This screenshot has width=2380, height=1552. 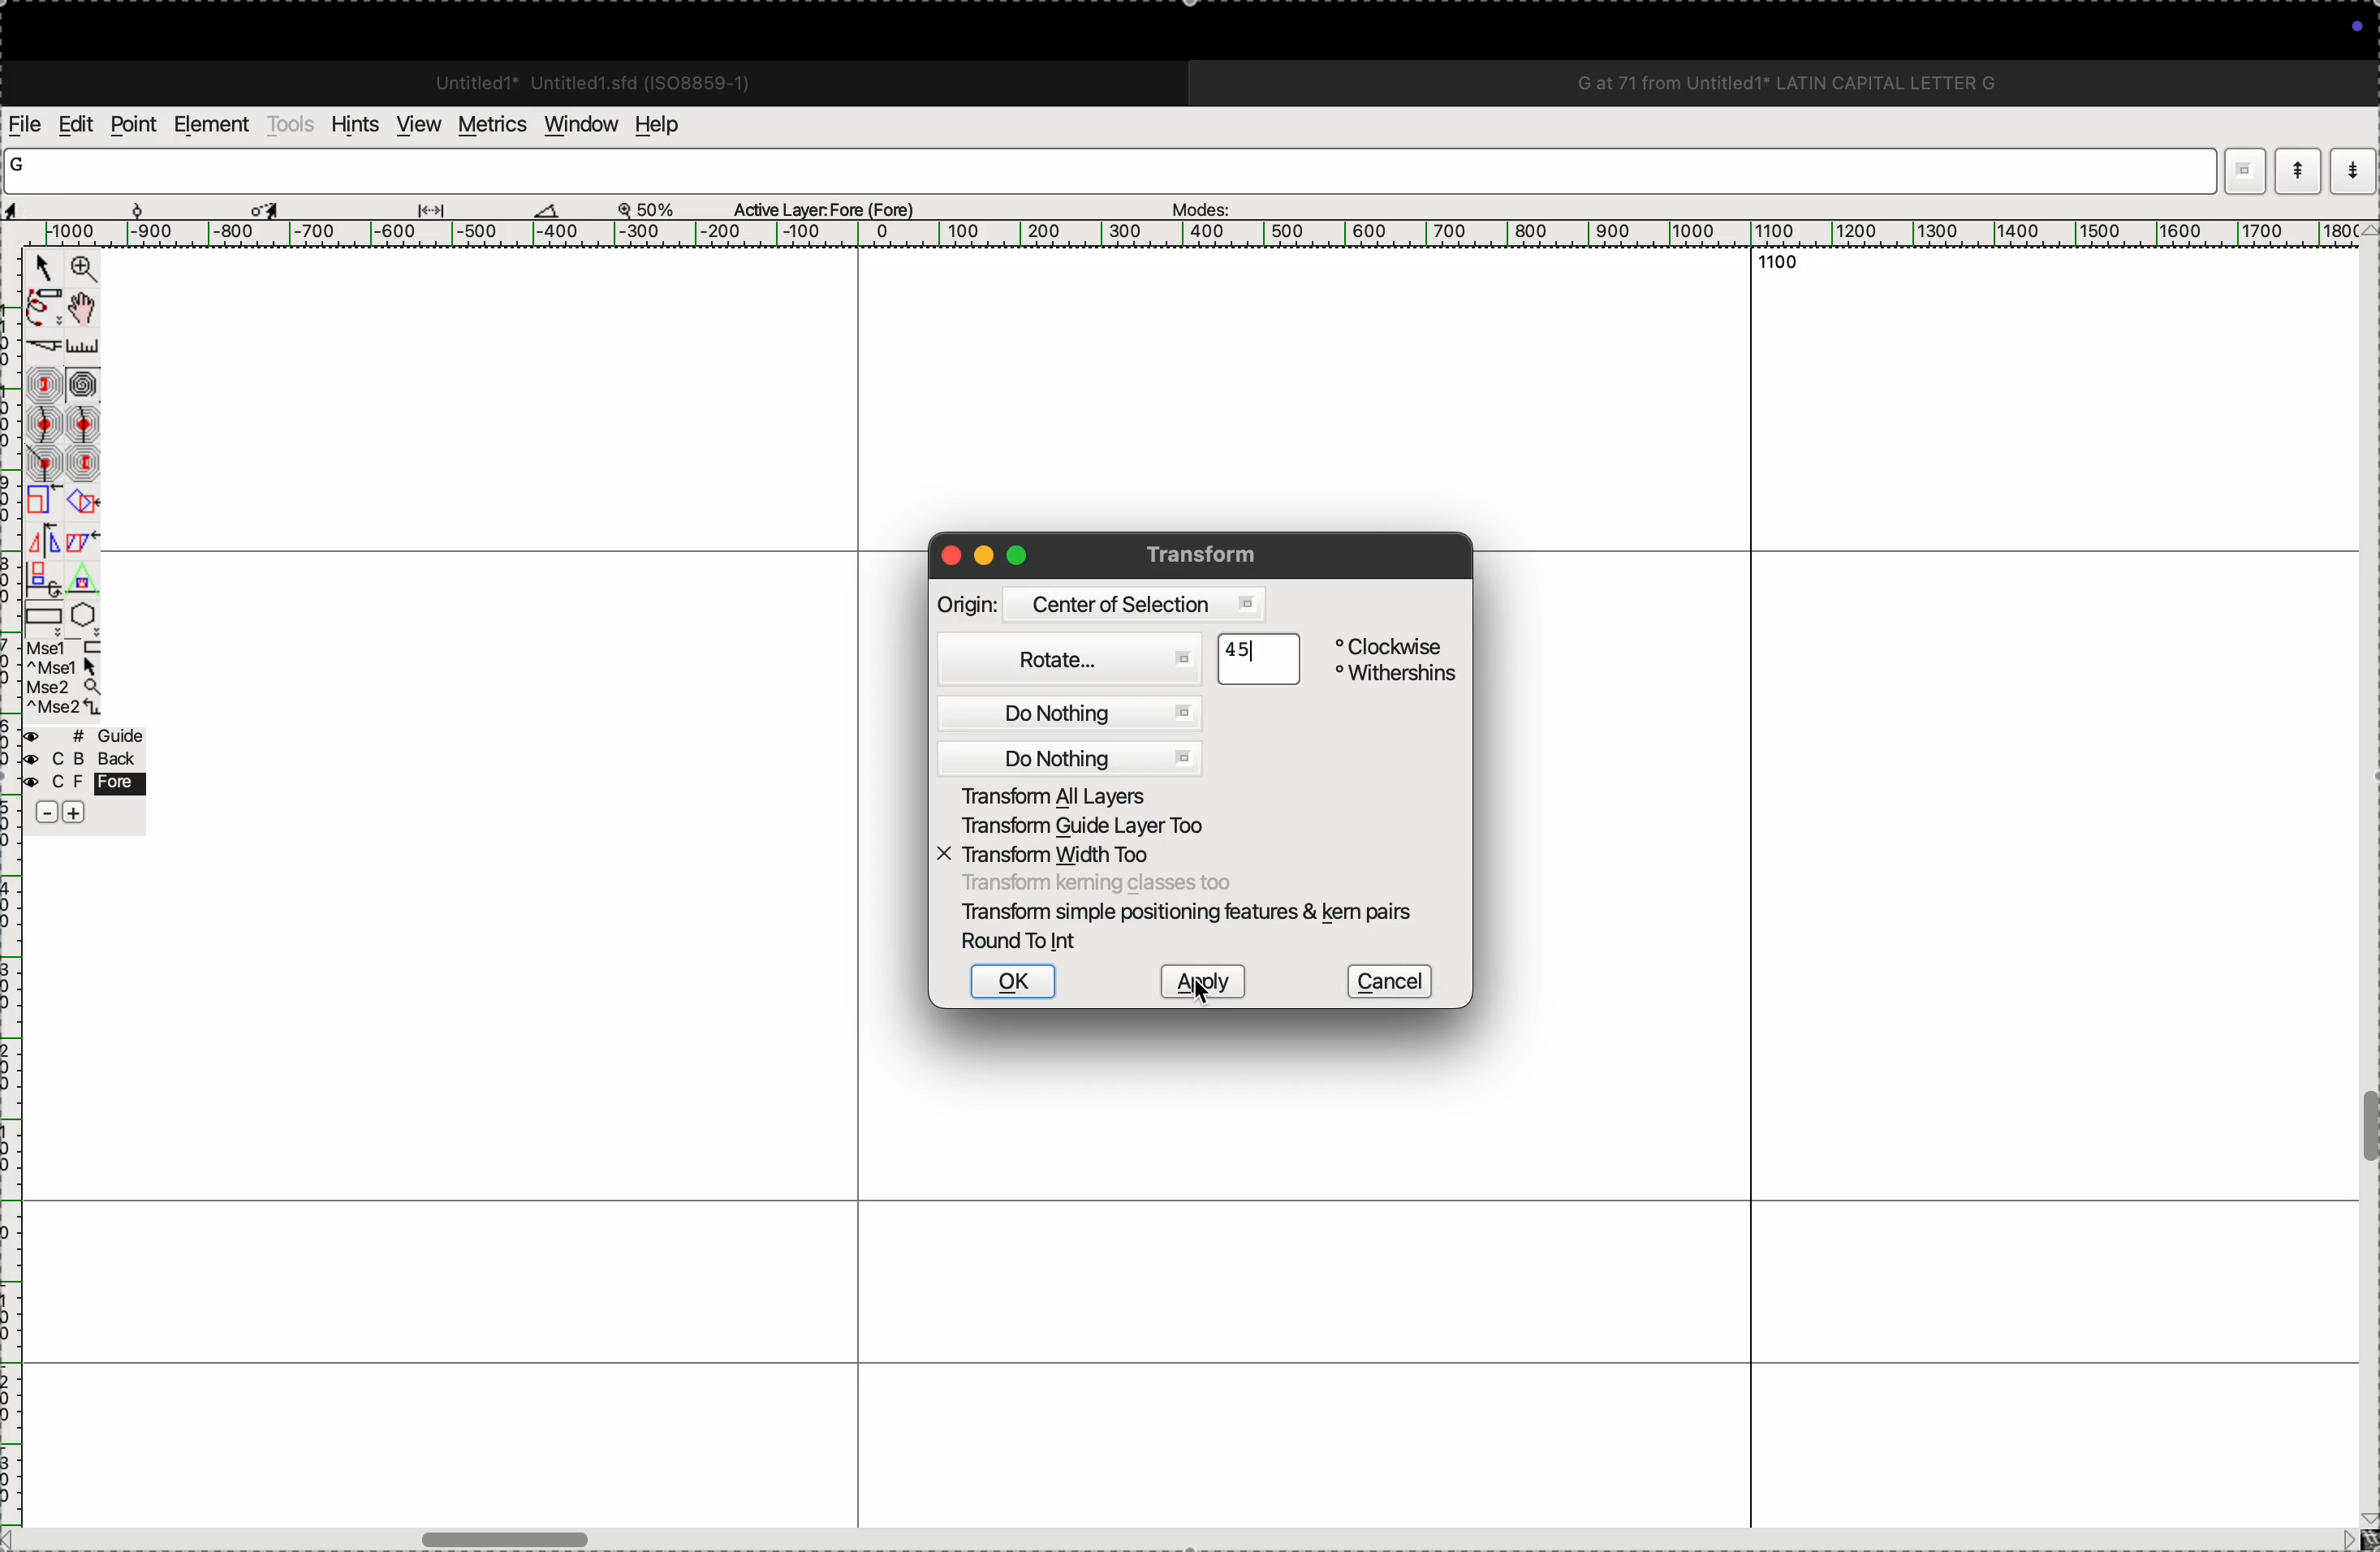 I want to click on perspective, so click(x=82, y=579).